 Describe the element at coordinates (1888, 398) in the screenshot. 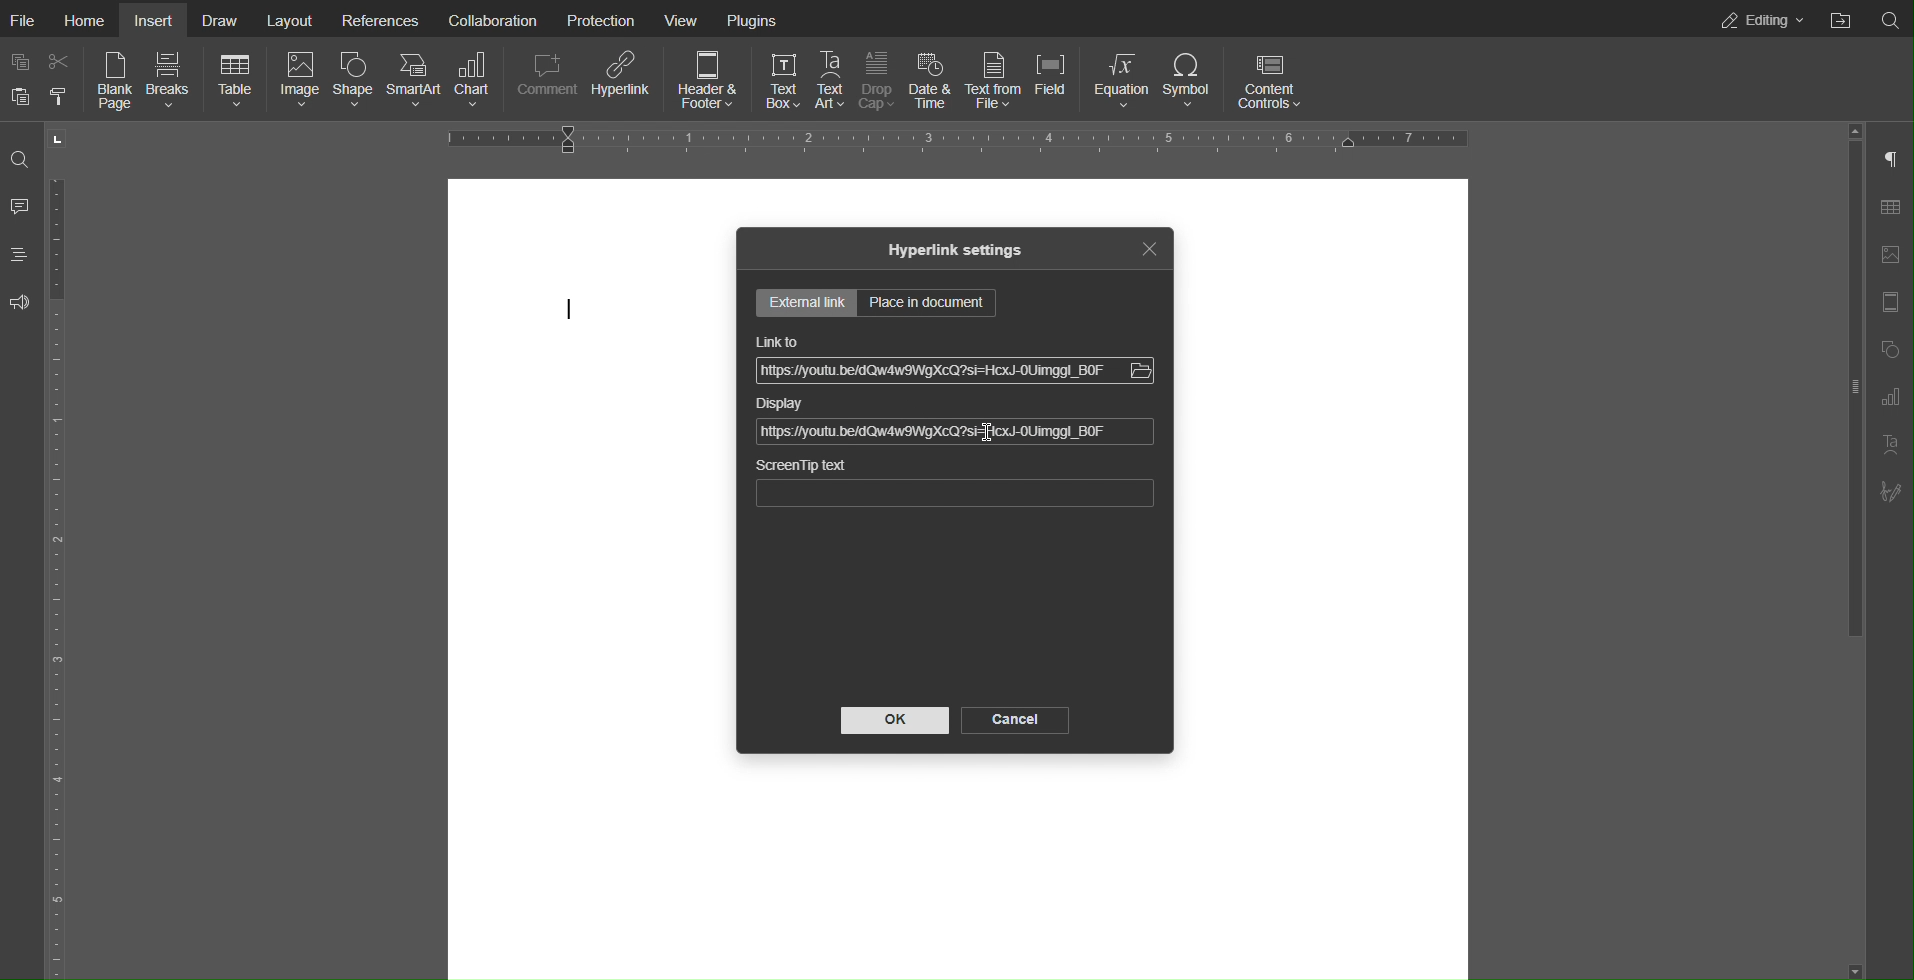

I see `Paragraph Settings` at that location.